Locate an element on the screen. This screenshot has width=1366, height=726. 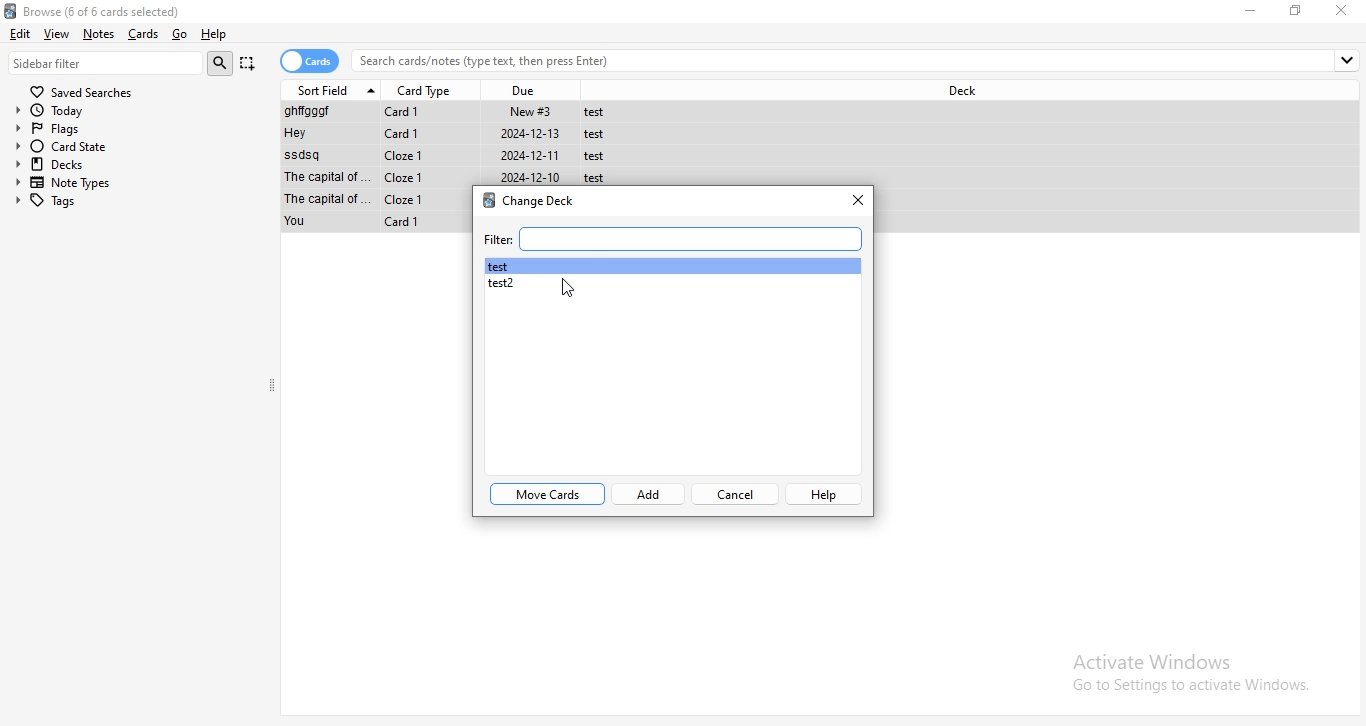
move cards is located at coordinates (547, 494).